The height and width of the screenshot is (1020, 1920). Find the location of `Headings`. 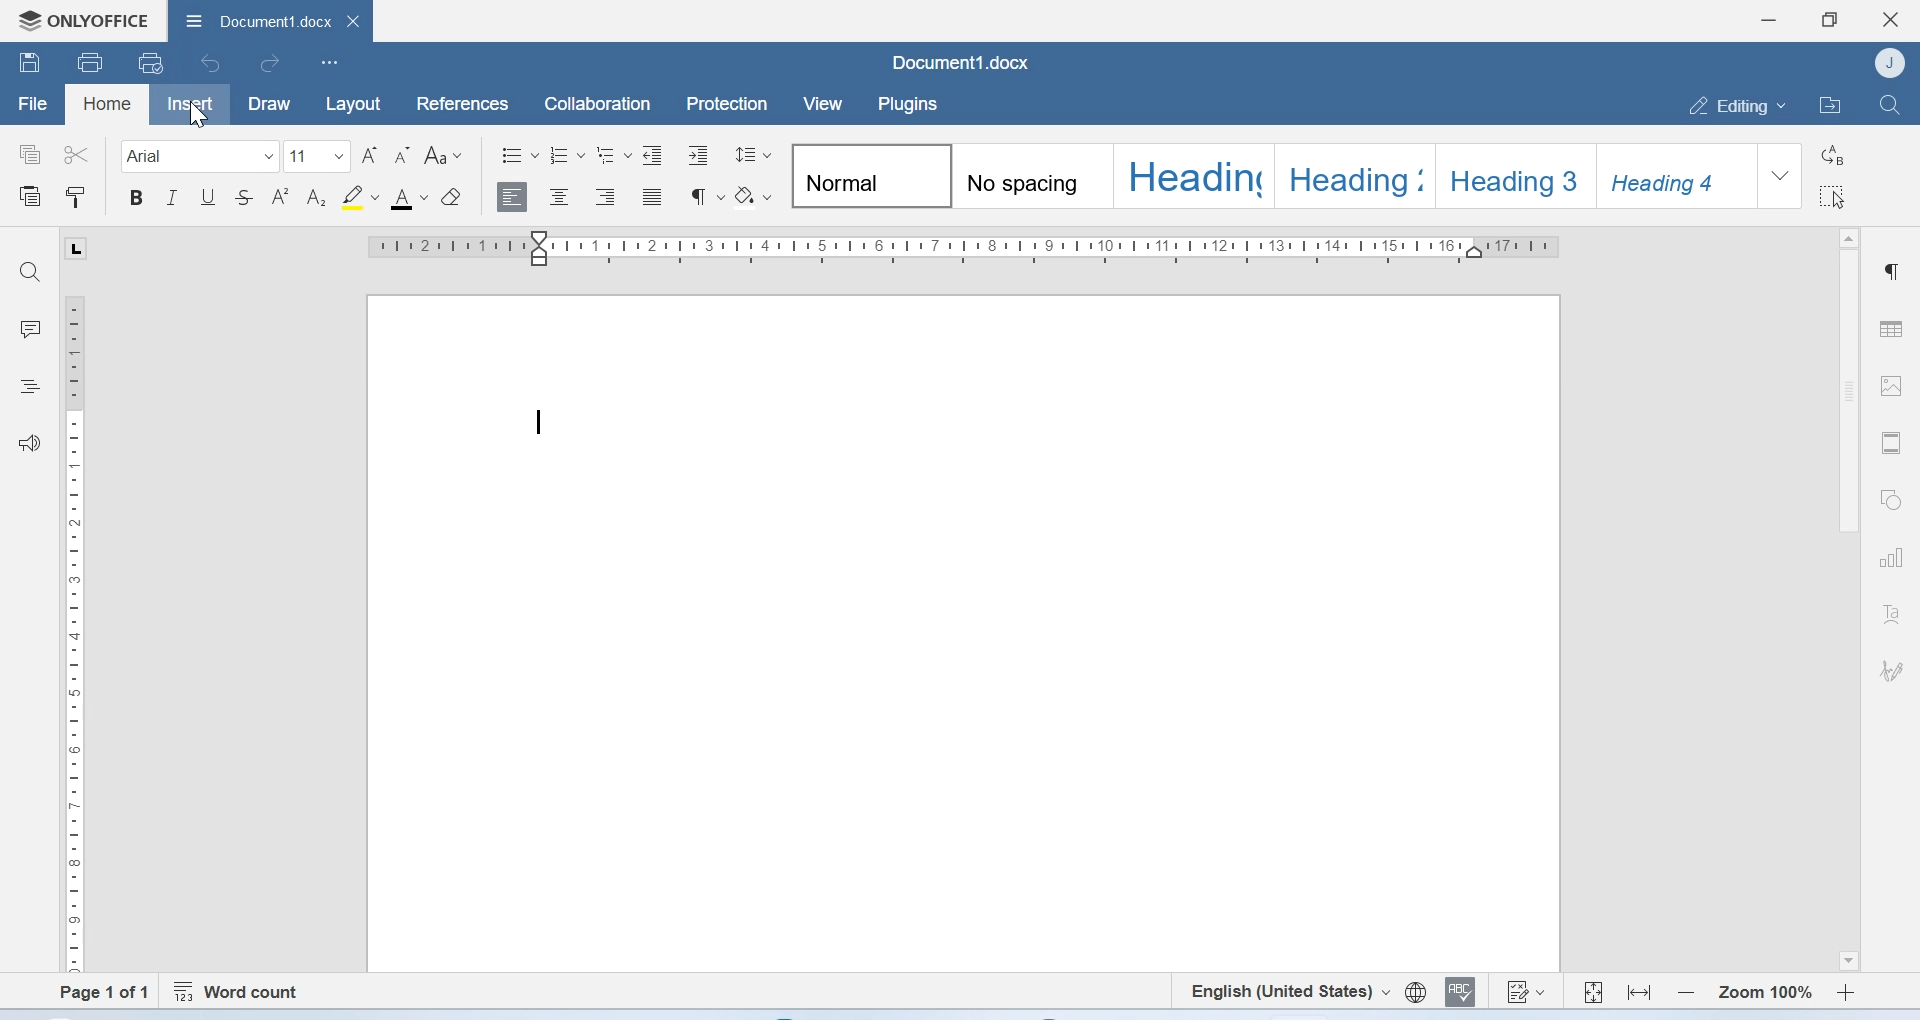

Headings is located at coordinates (33, 385).